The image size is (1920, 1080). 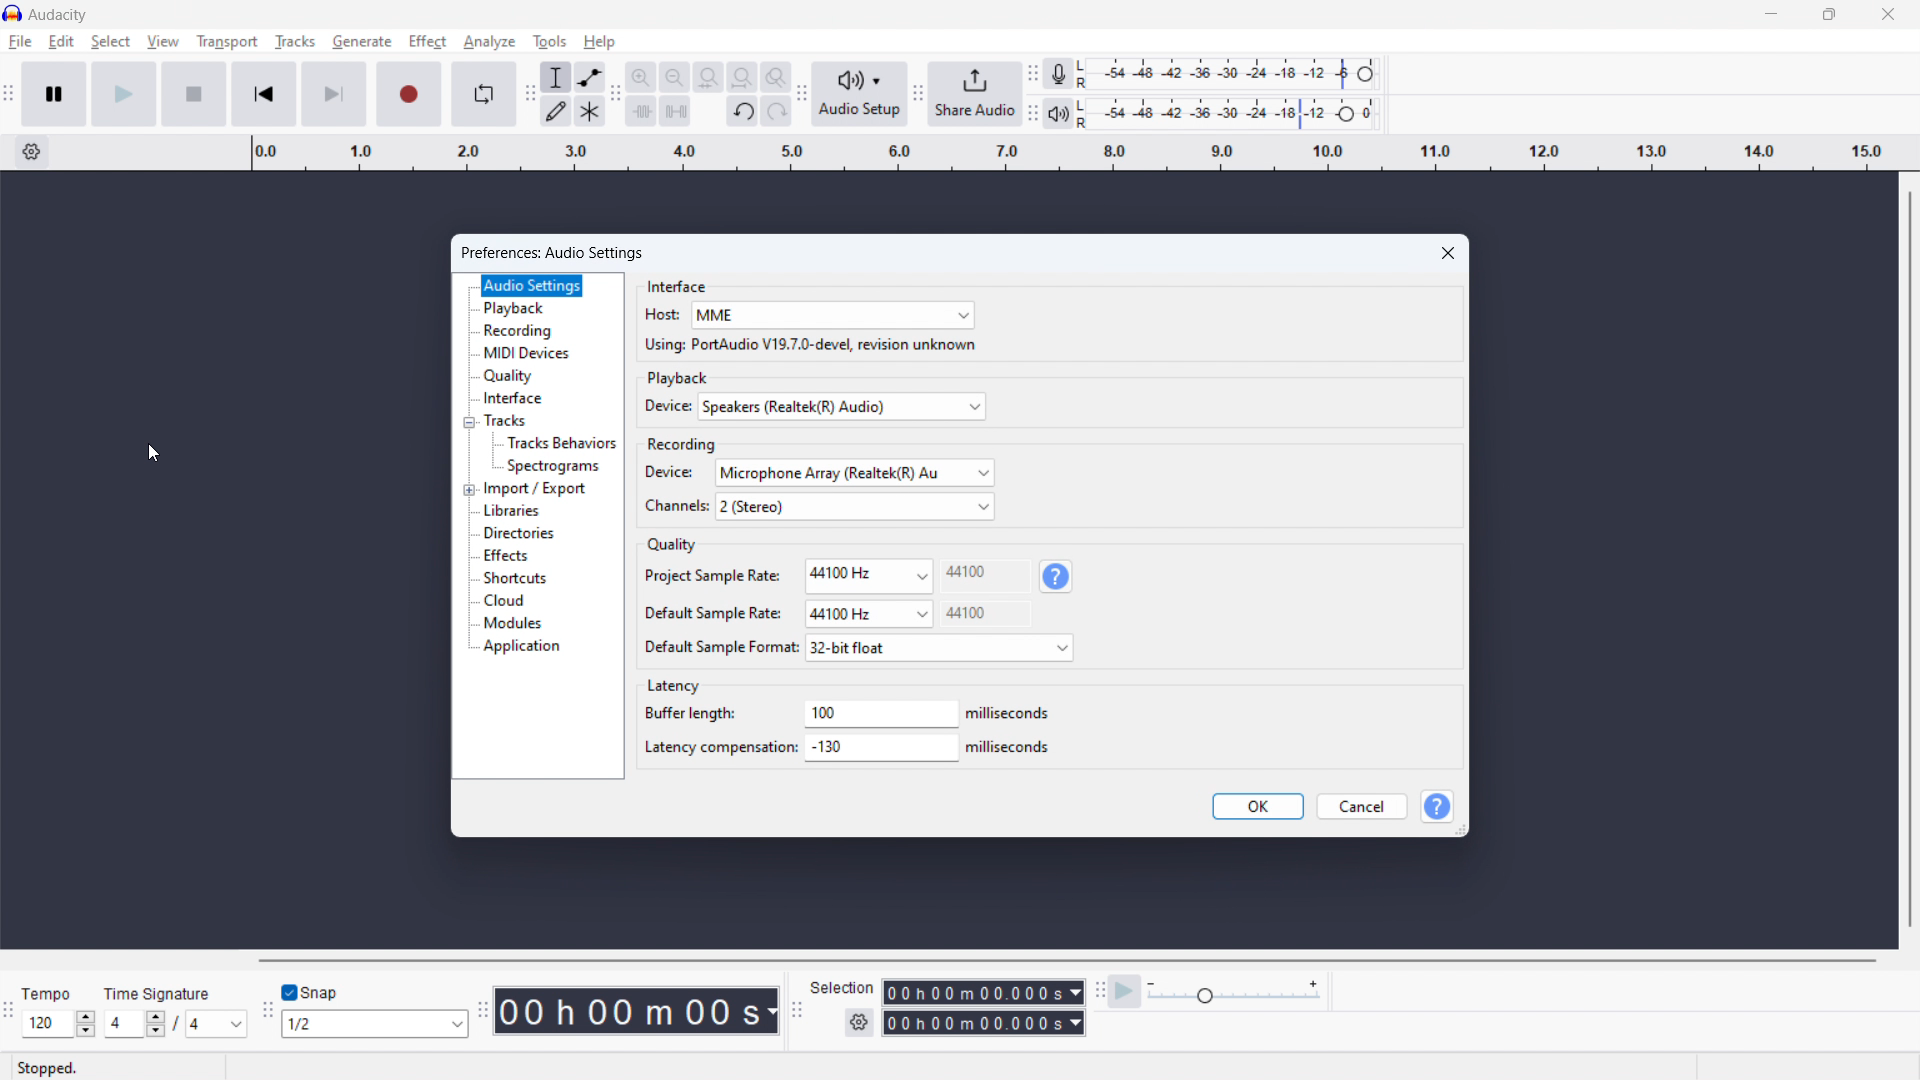 I want to click on recording meter, so click(x=1058, y=73).